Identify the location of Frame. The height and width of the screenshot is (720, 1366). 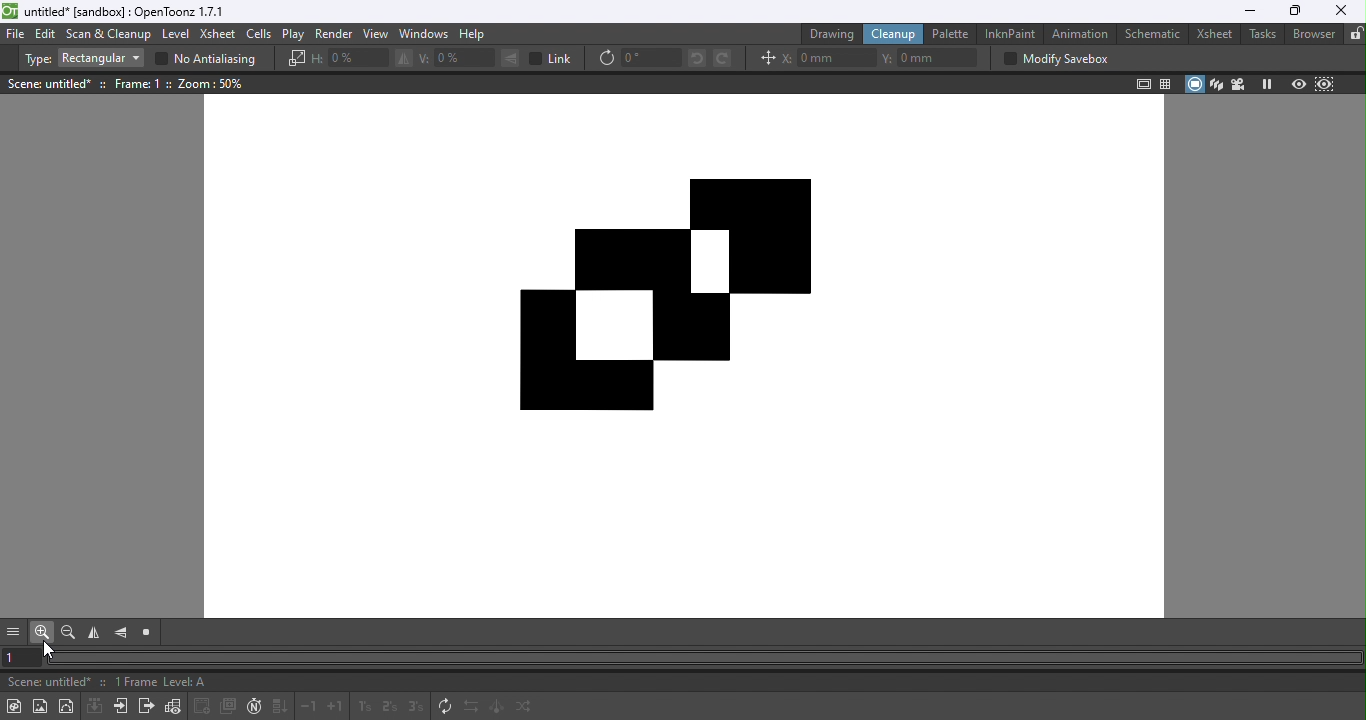
(143, 85).